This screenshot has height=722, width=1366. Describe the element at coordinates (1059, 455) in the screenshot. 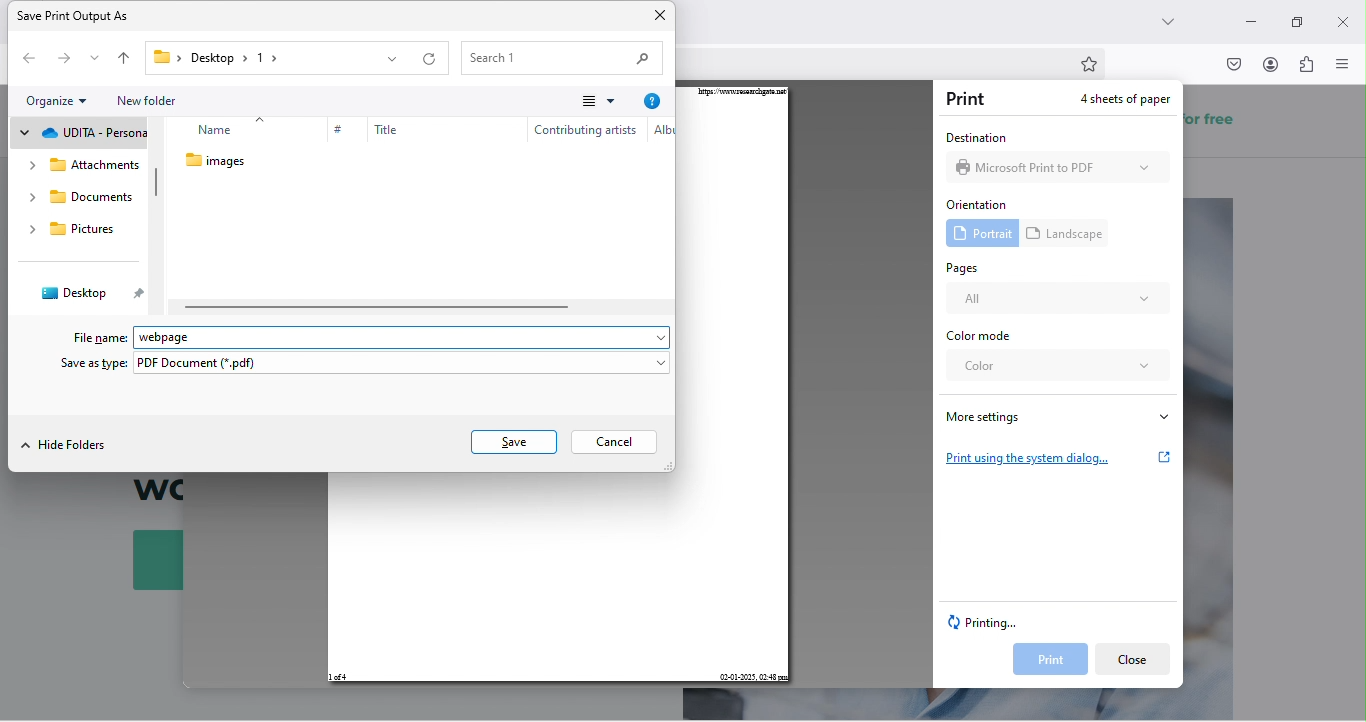

I see `print using the system dialog` at that location.